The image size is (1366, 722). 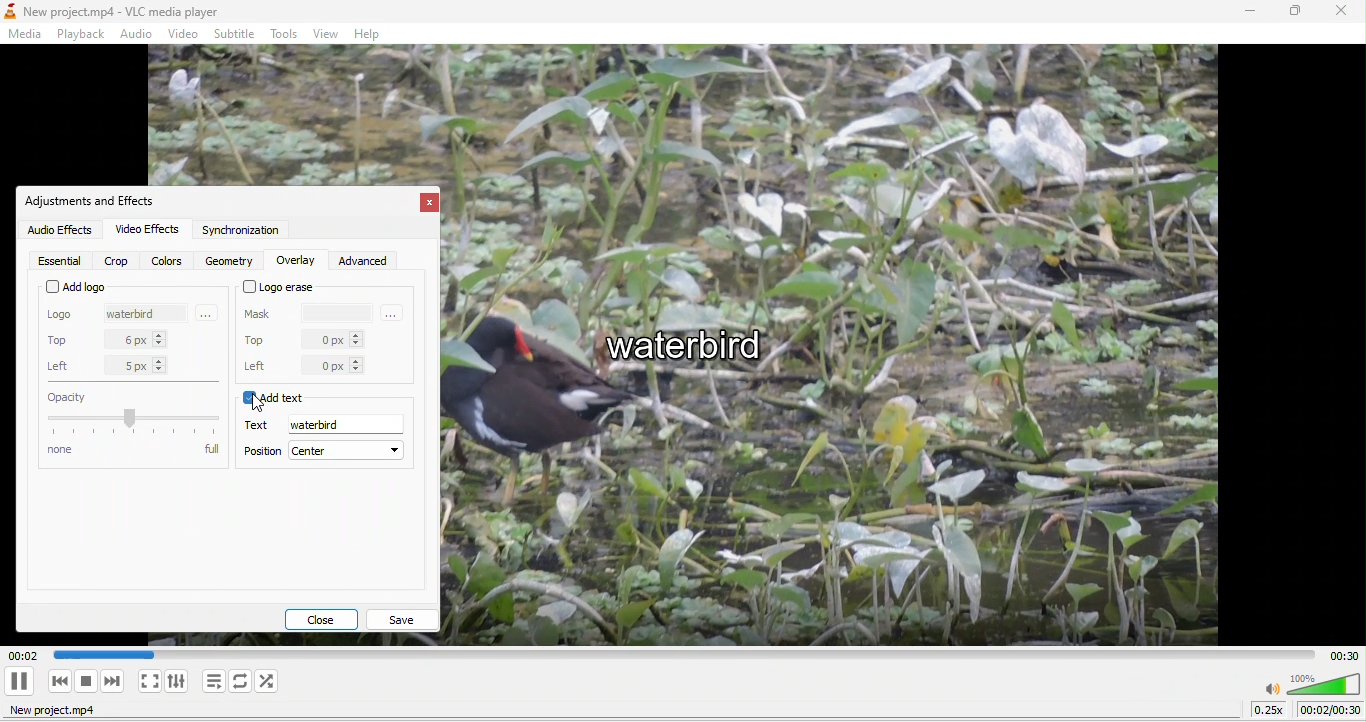 I want to click on total time, so click(x=1339, y=654).